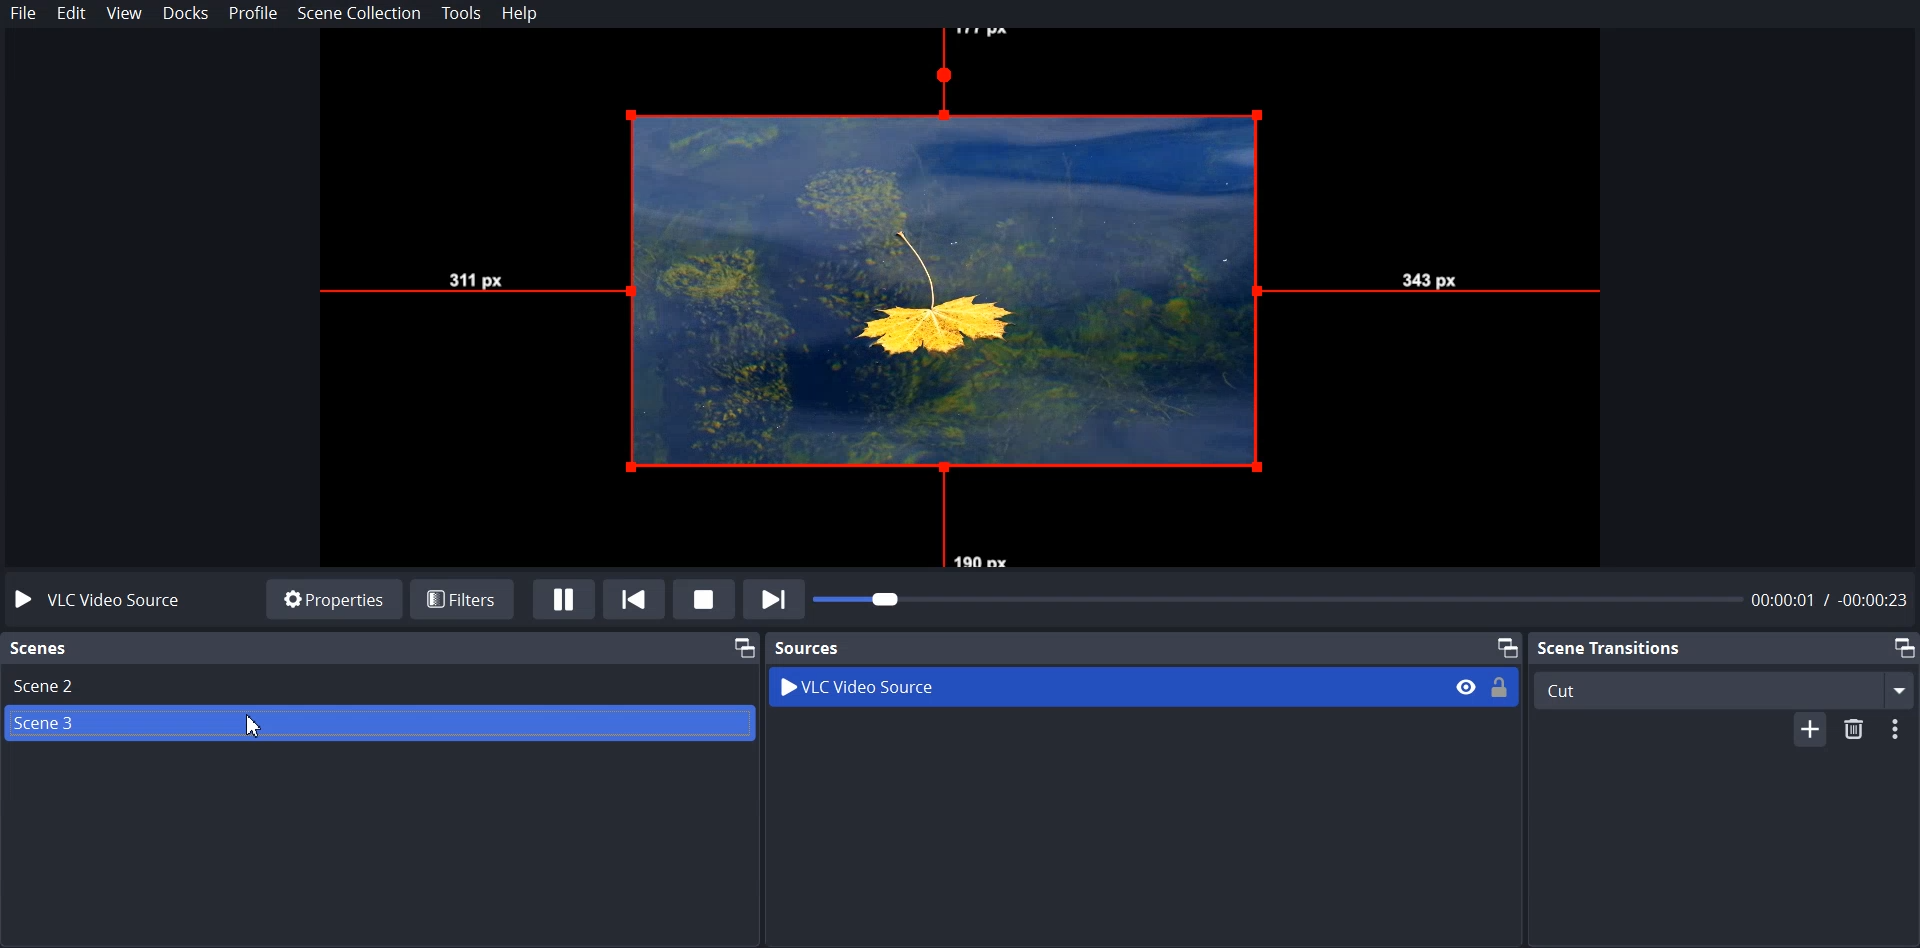  I want to click on Scene Transition, so click(1611, 646).